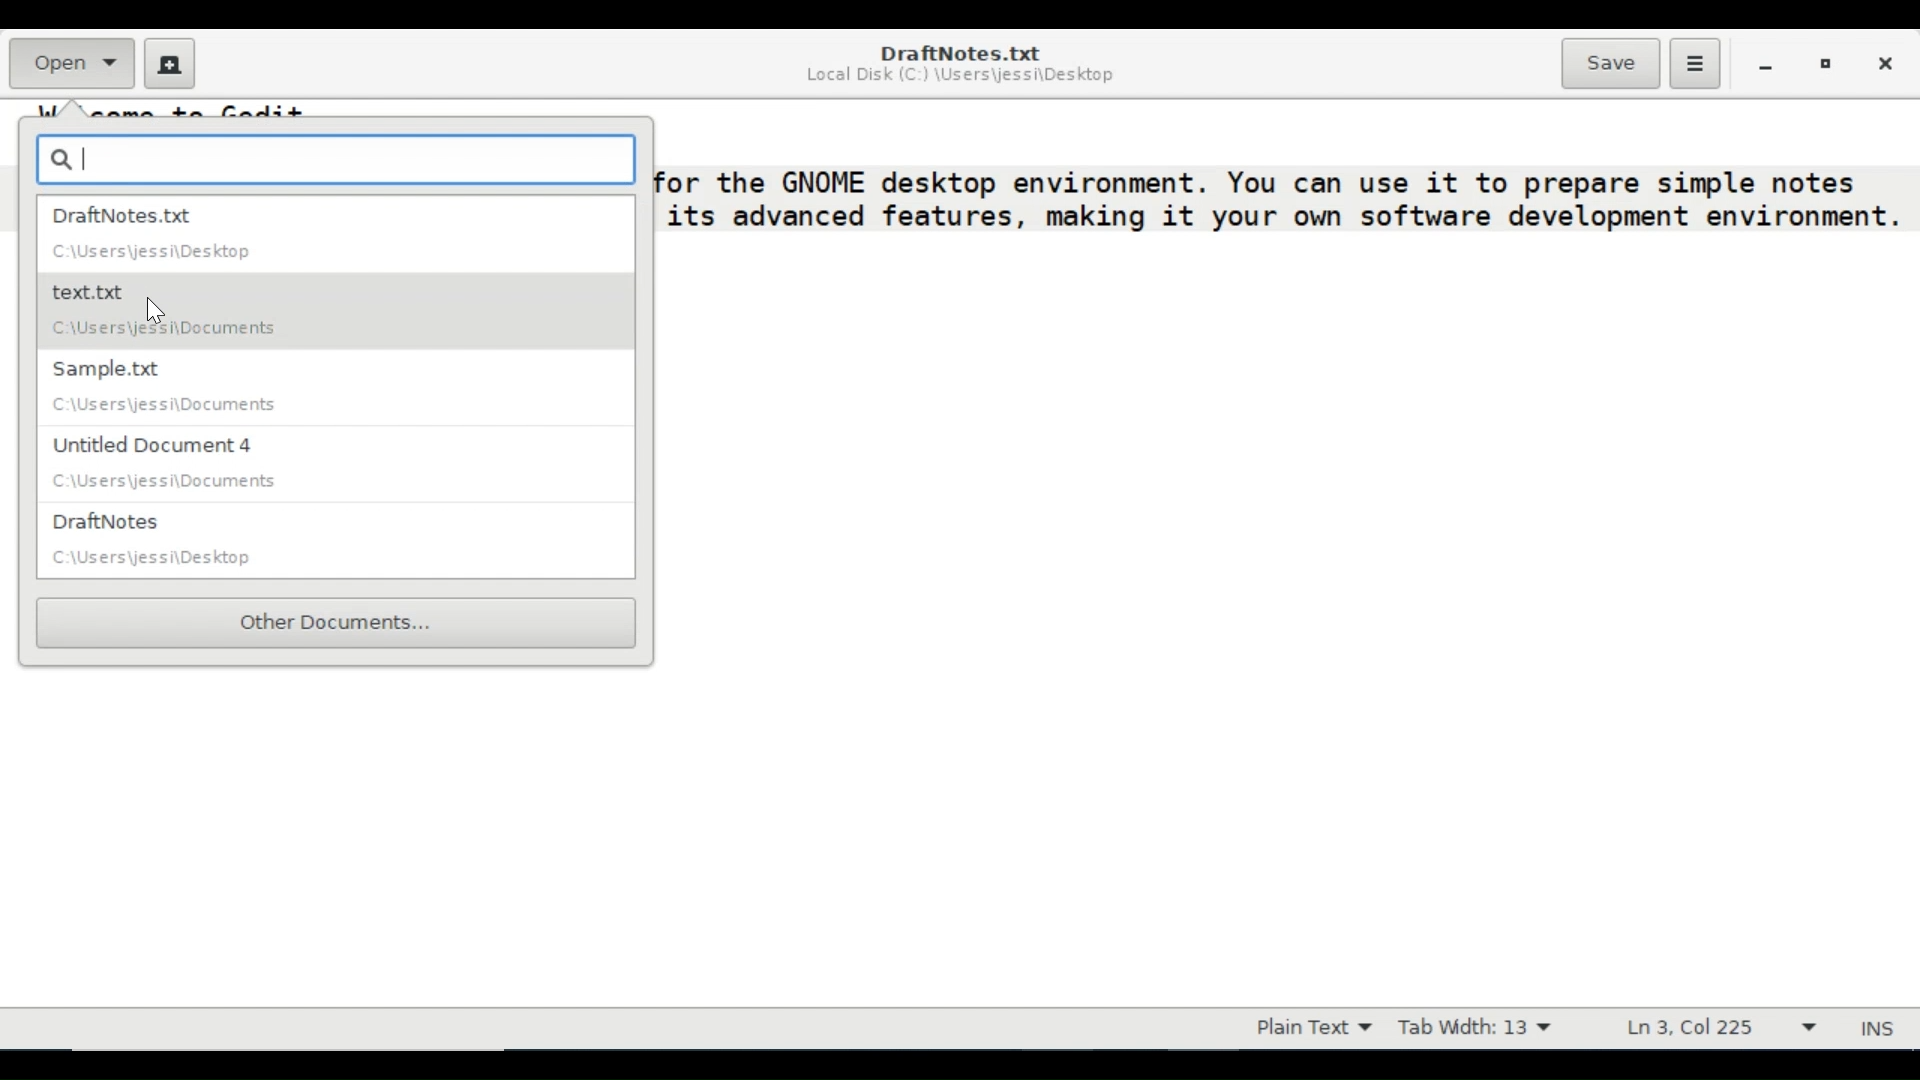 This screenshot has height=1080, width=1920. I want to click on Close, so click(1883, 61).